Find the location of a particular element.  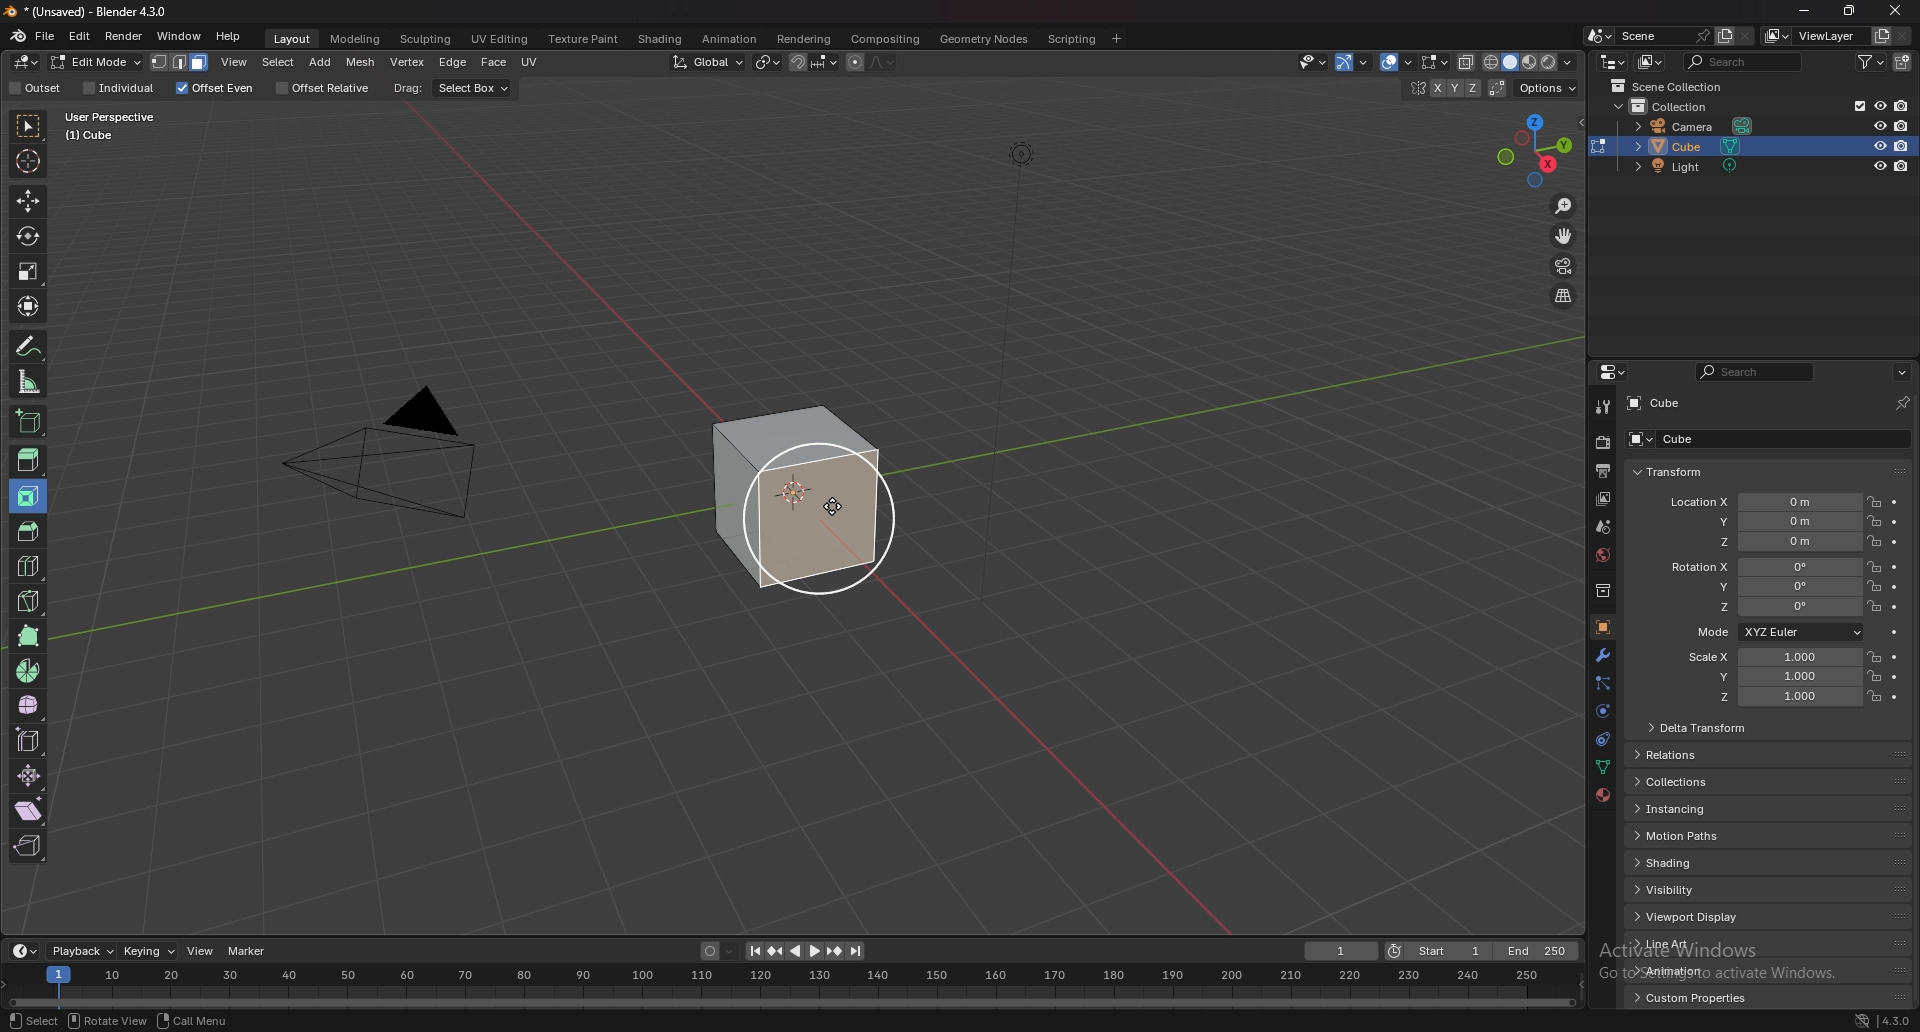

cursor is located at coordinates (27, 159).